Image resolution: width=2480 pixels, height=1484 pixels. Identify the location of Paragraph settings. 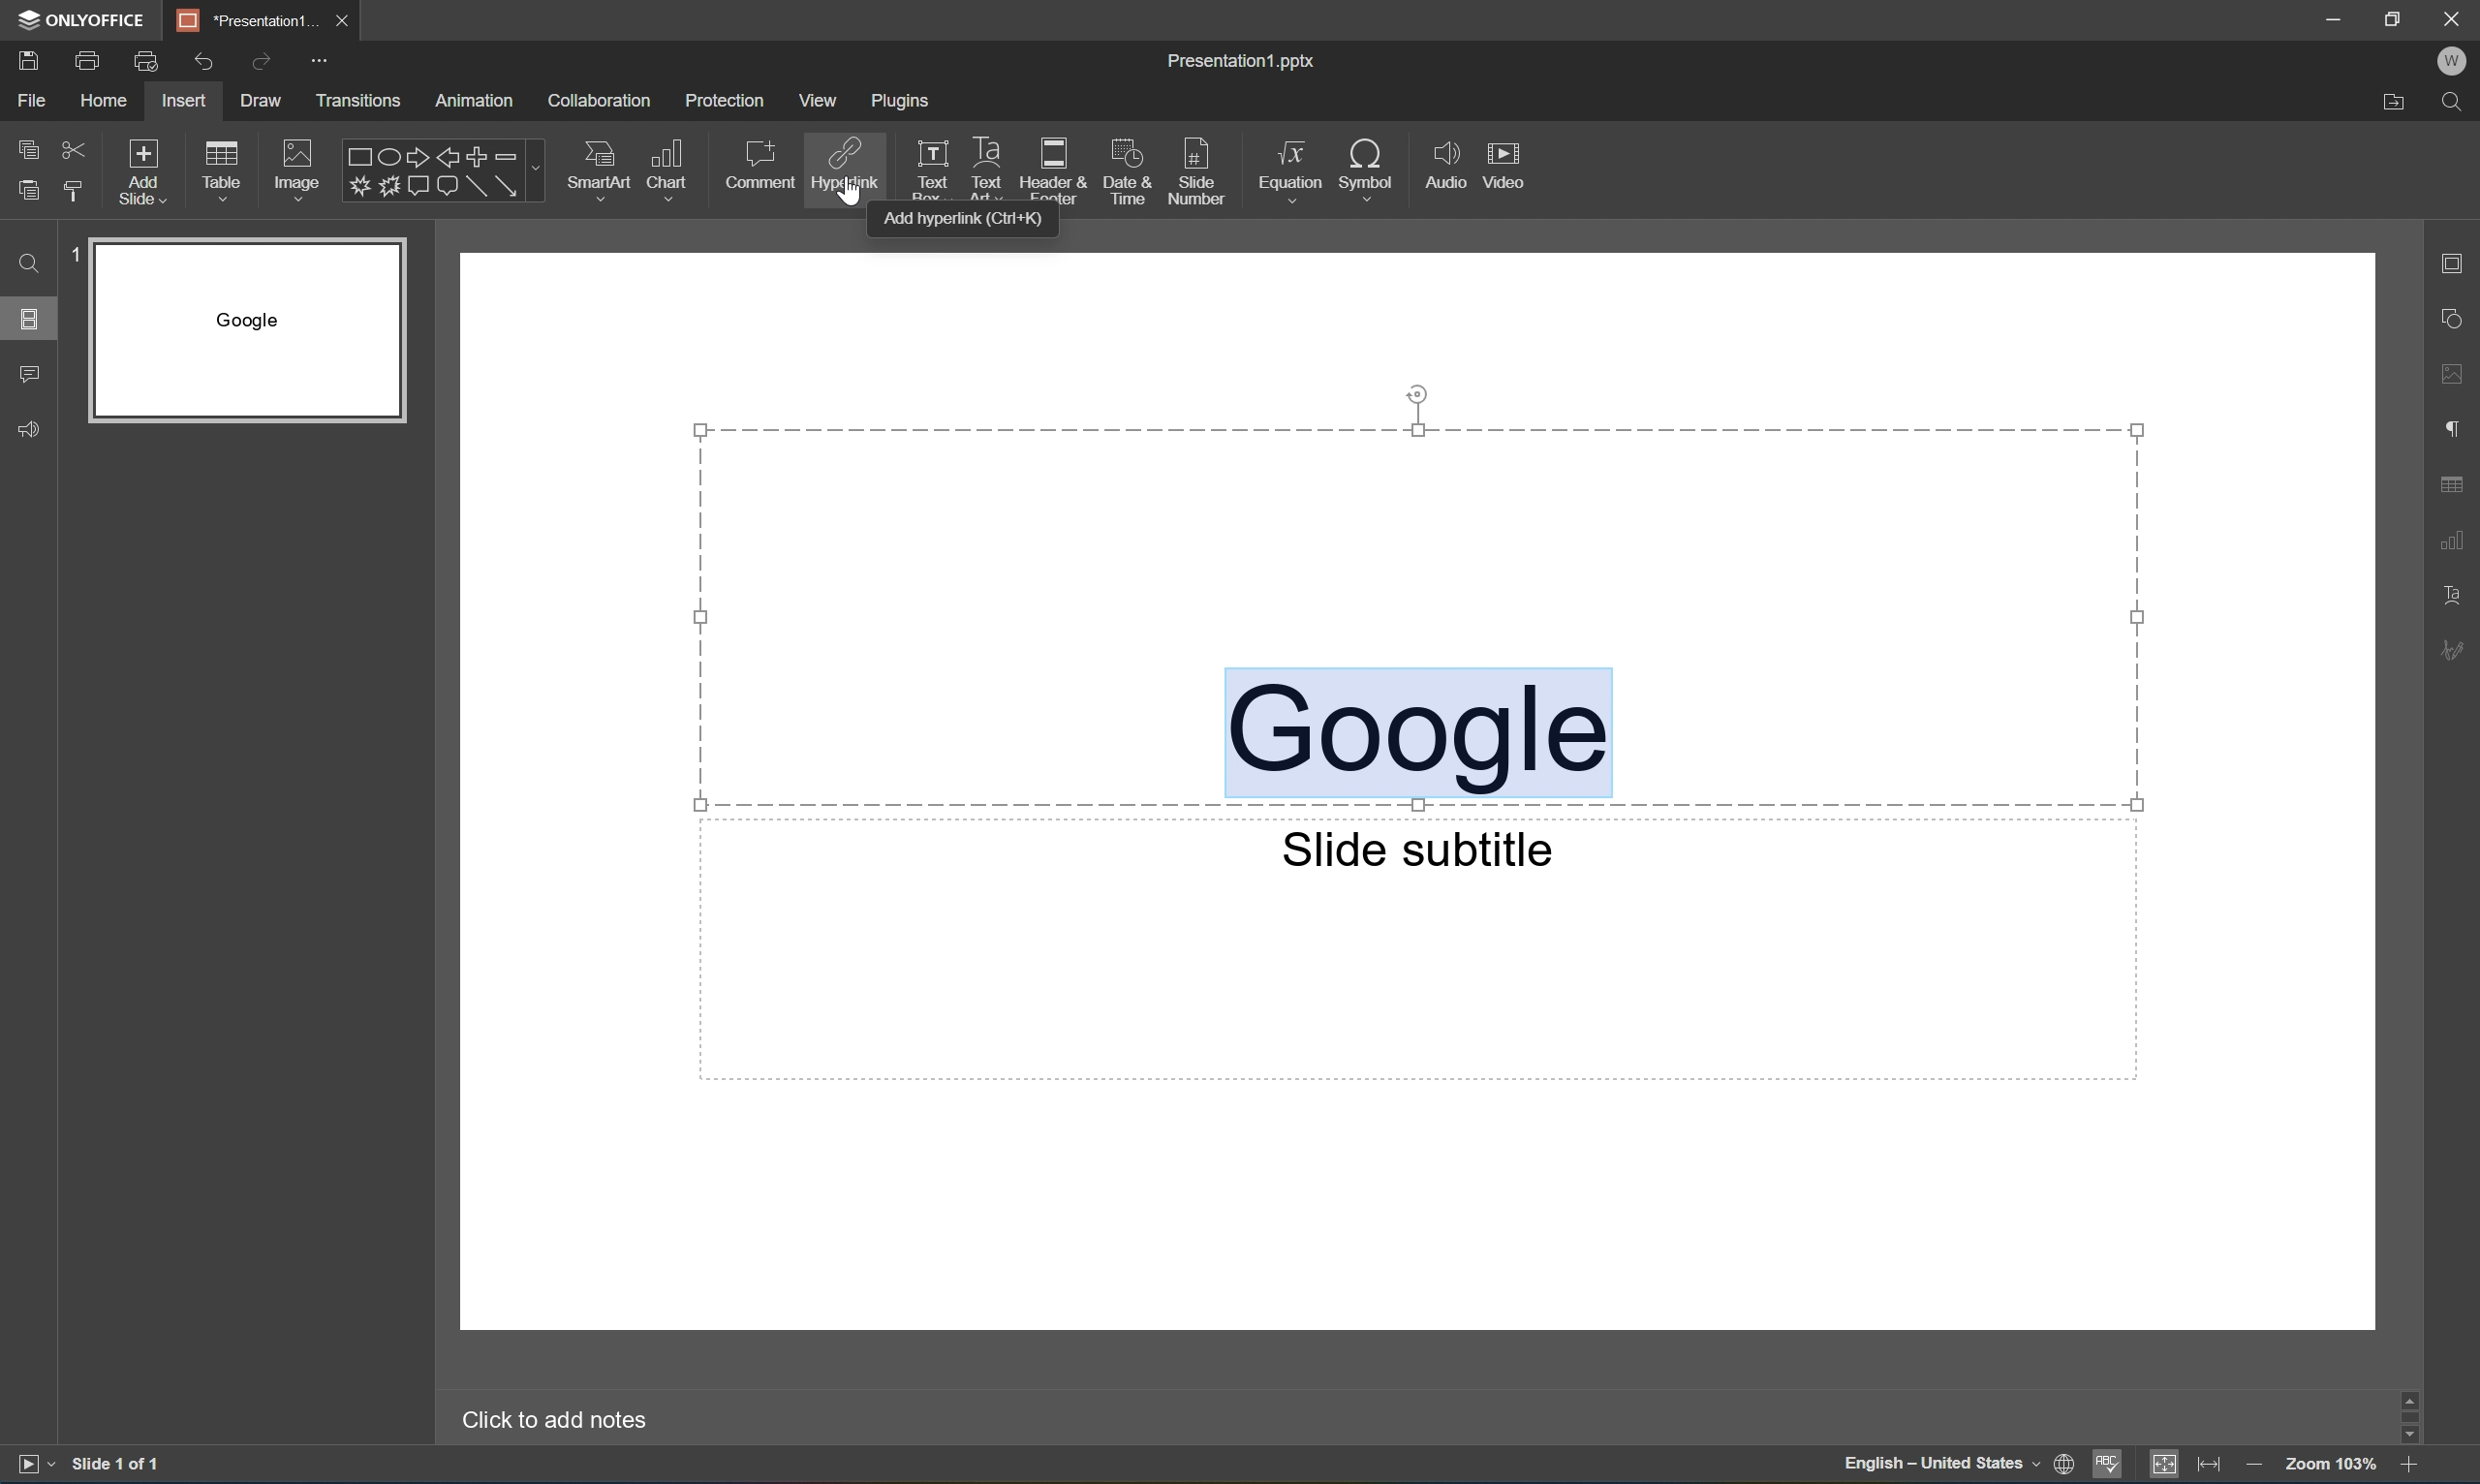
(2450, 431).